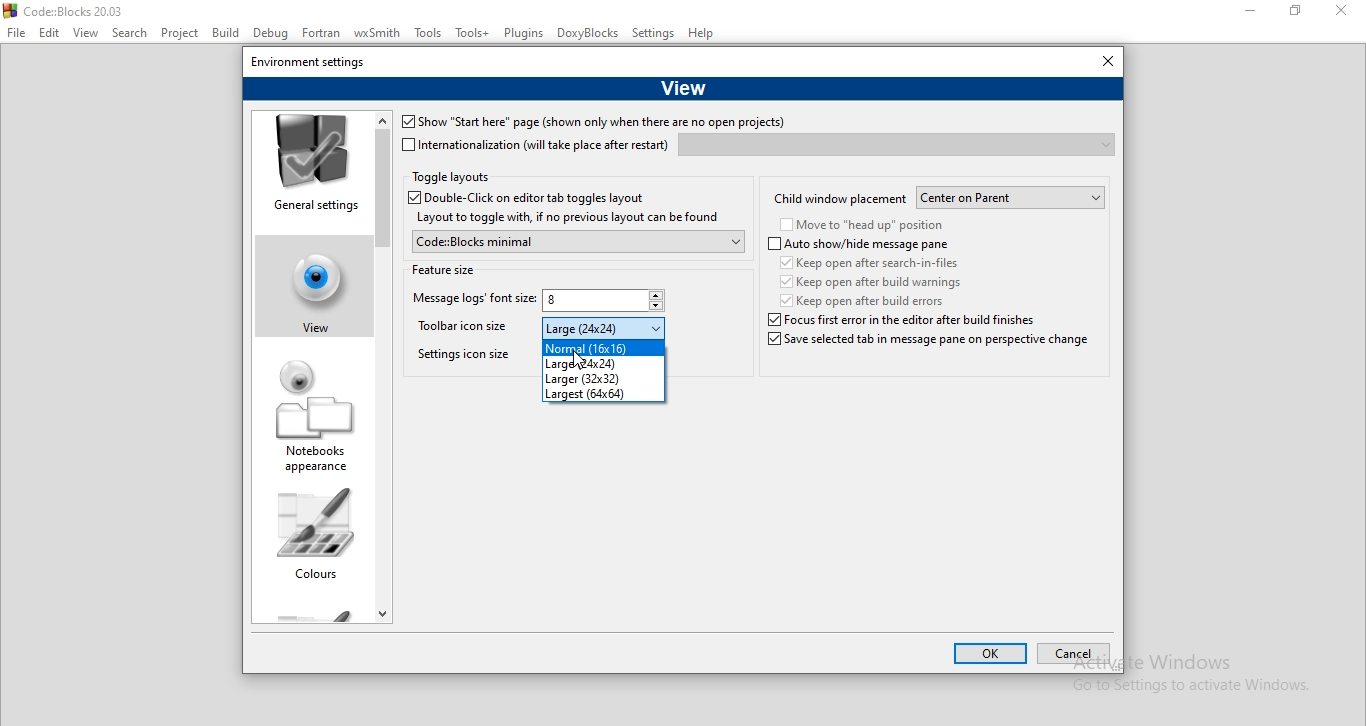  What do you see at coordinates (840, 197) in the screenshot?
I see `Child window placement` at bounding box center [840, 197].